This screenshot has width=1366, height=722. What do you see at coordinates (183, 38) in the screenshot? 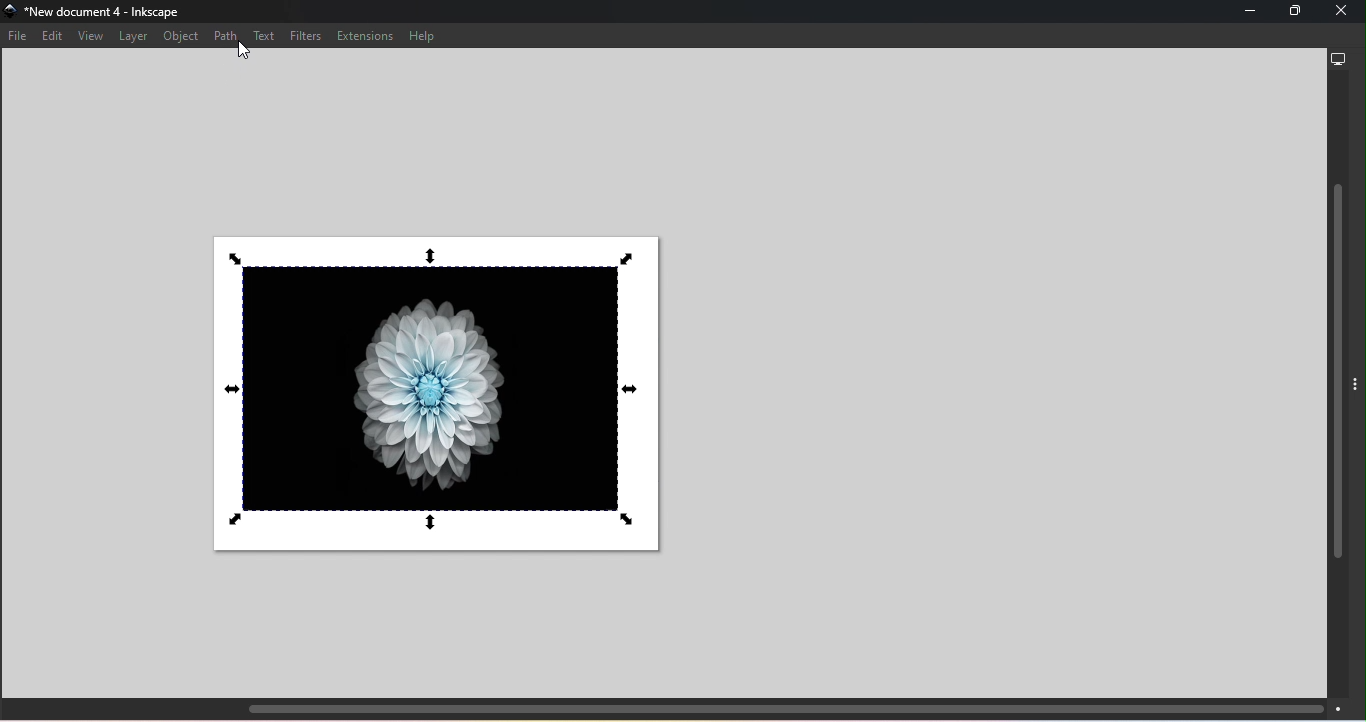
I see `Object` at bounding box center [183, 38].